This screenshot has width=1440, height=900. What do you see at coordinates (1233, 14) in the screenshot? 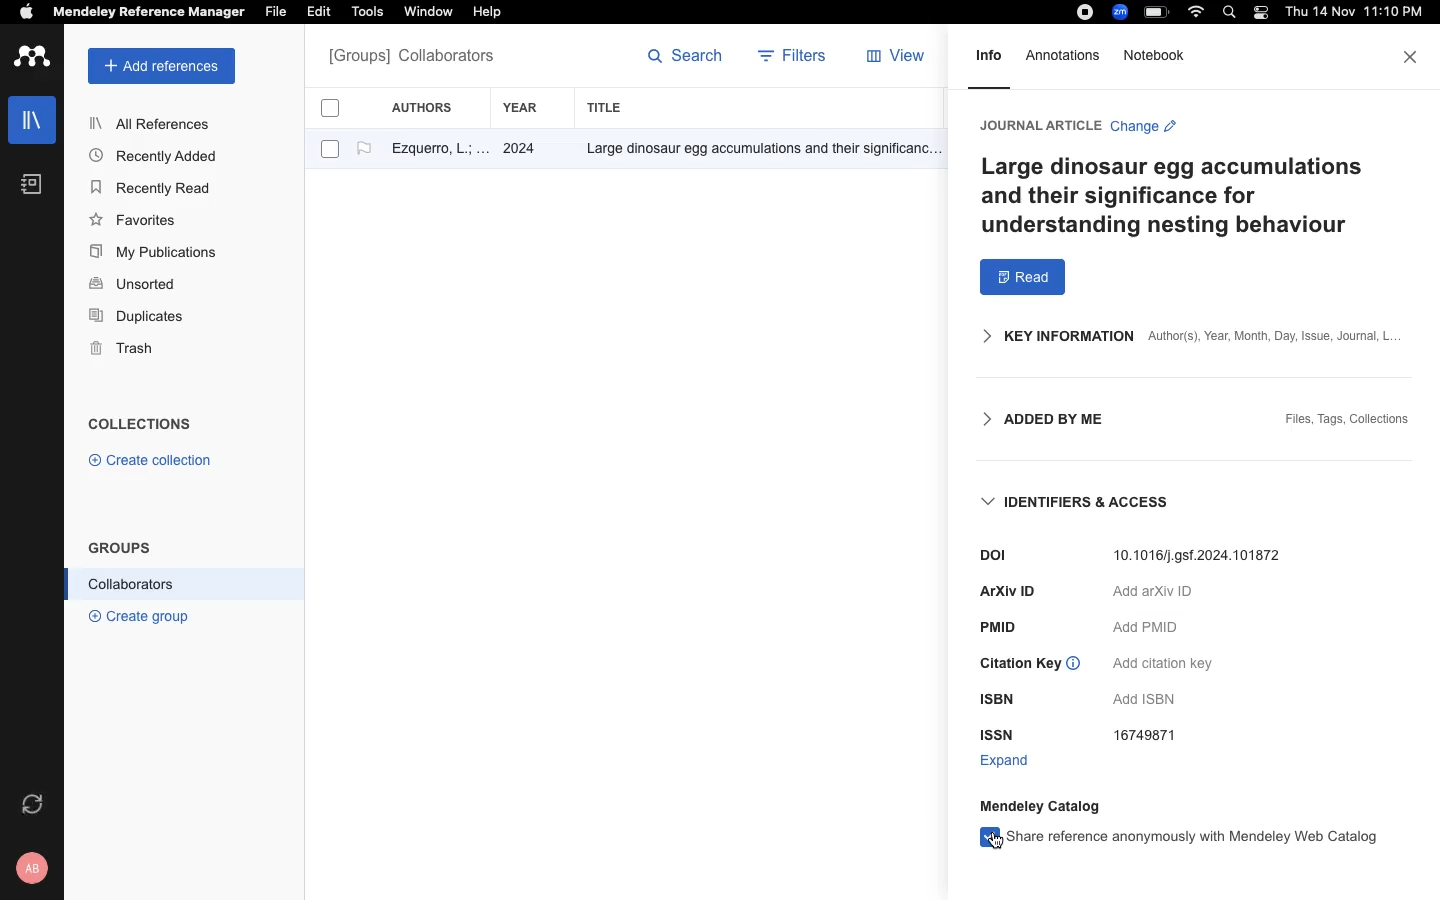
I see `search` at bounding box center [1233, 14].